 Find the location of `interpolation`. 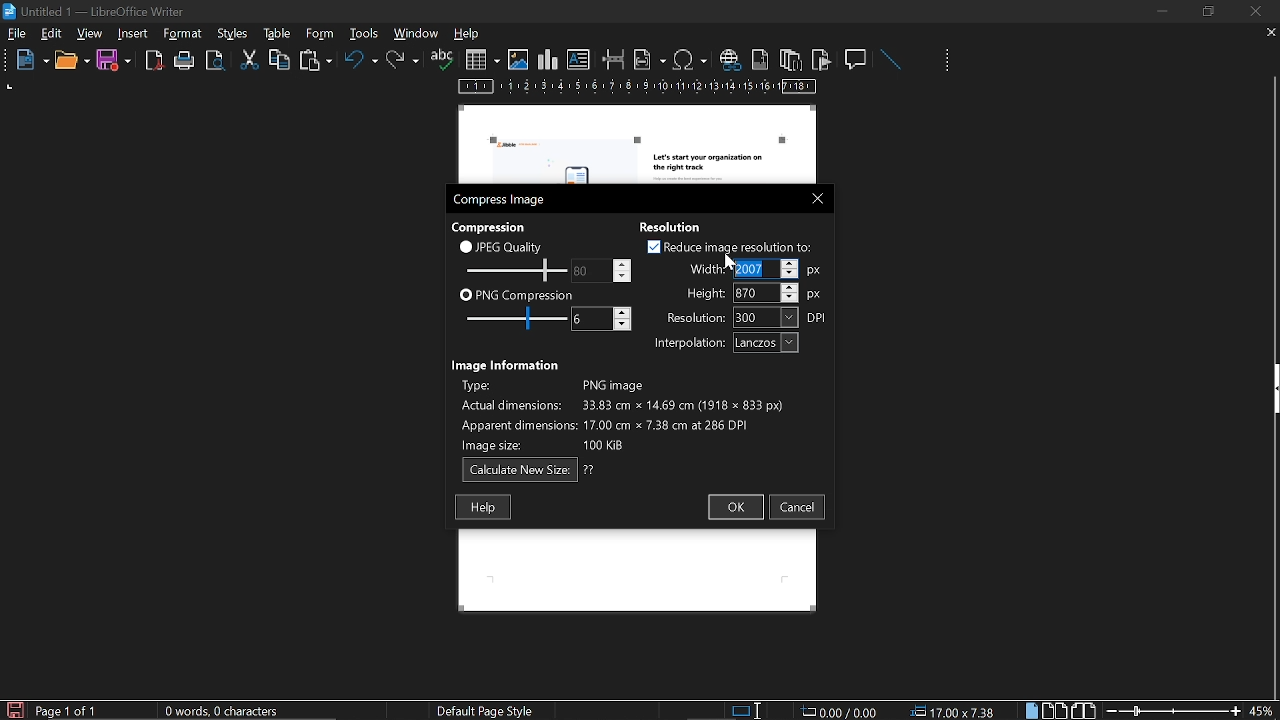

interpolation is located at coordinates (722, 343).